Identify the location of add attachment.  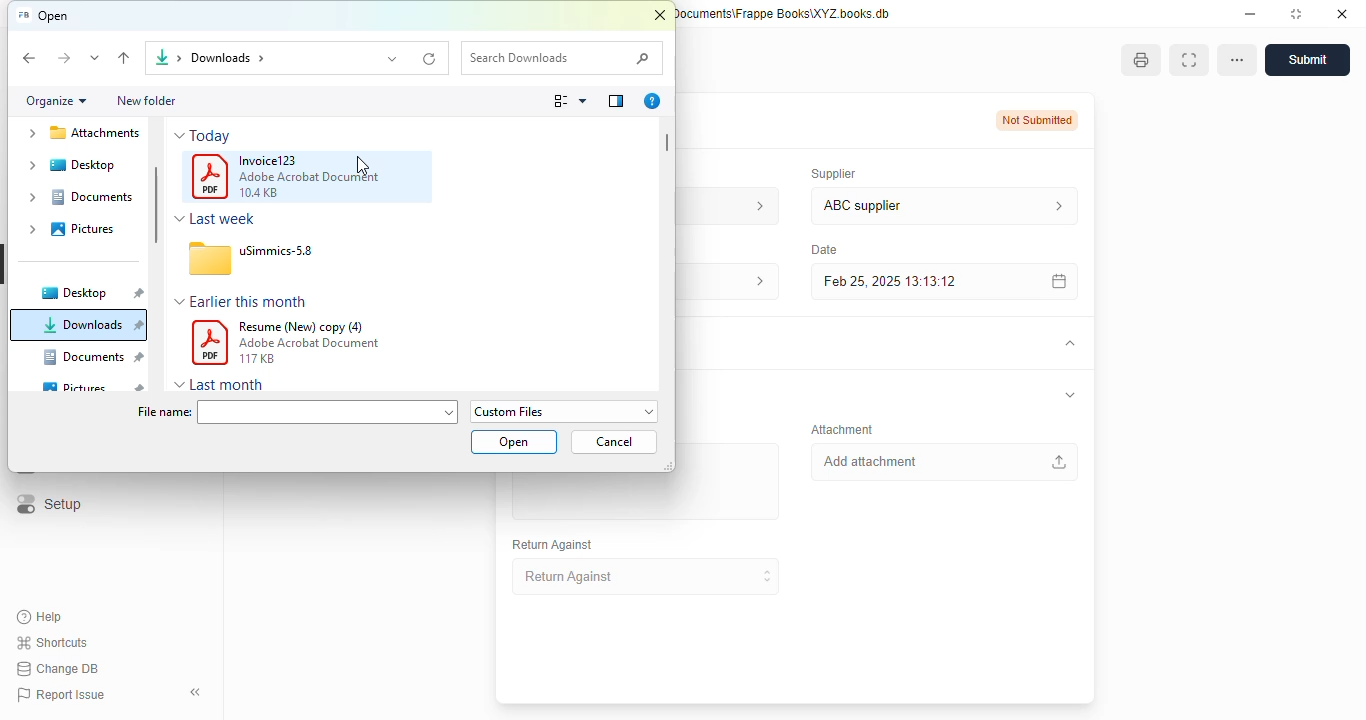
(943, 462).